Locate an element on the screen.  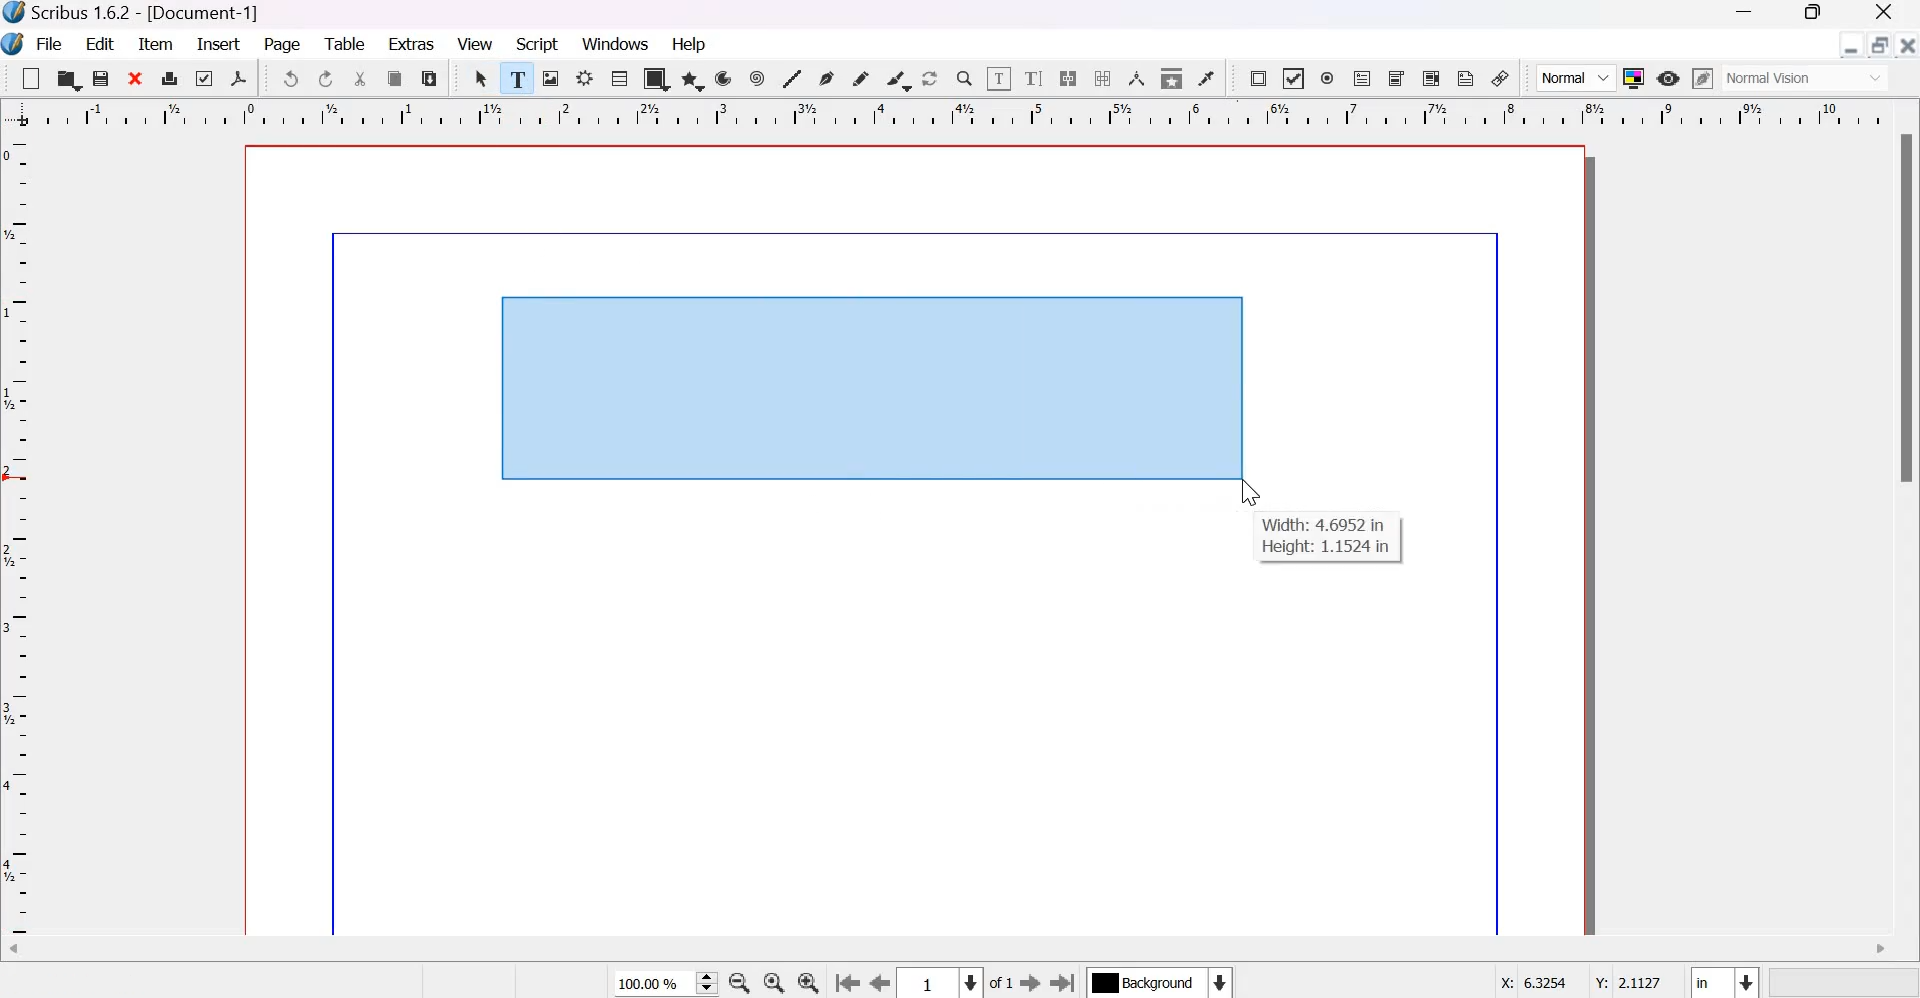
Close is located at coordinates (1885, 14).